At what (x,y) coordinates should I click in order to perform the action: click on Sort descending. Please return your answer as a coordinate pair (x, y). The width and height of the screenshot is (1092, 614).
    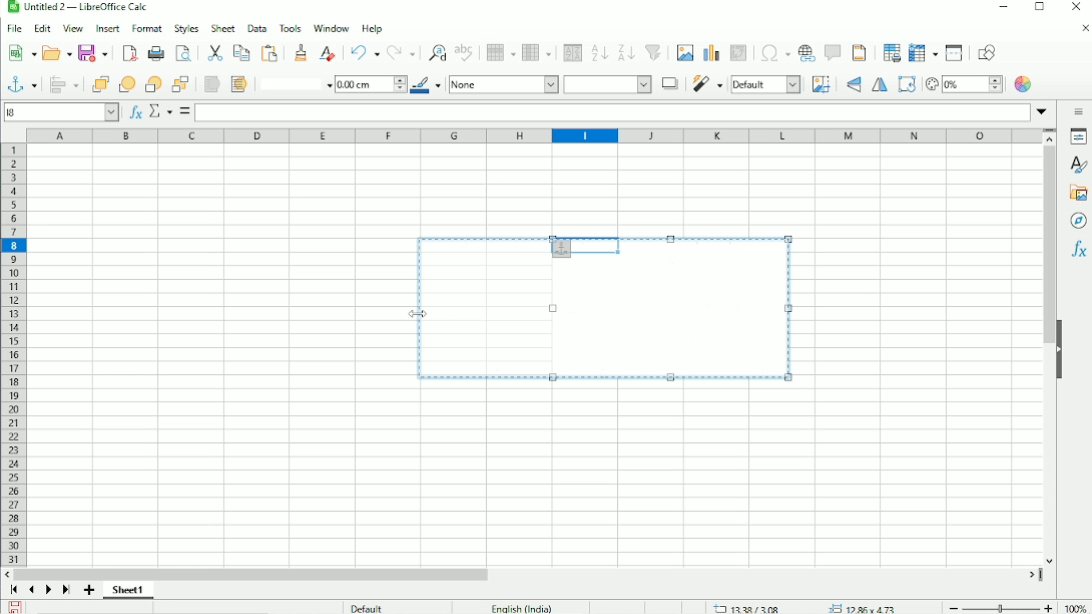
    Looking at the image, I should click on (625, 52).